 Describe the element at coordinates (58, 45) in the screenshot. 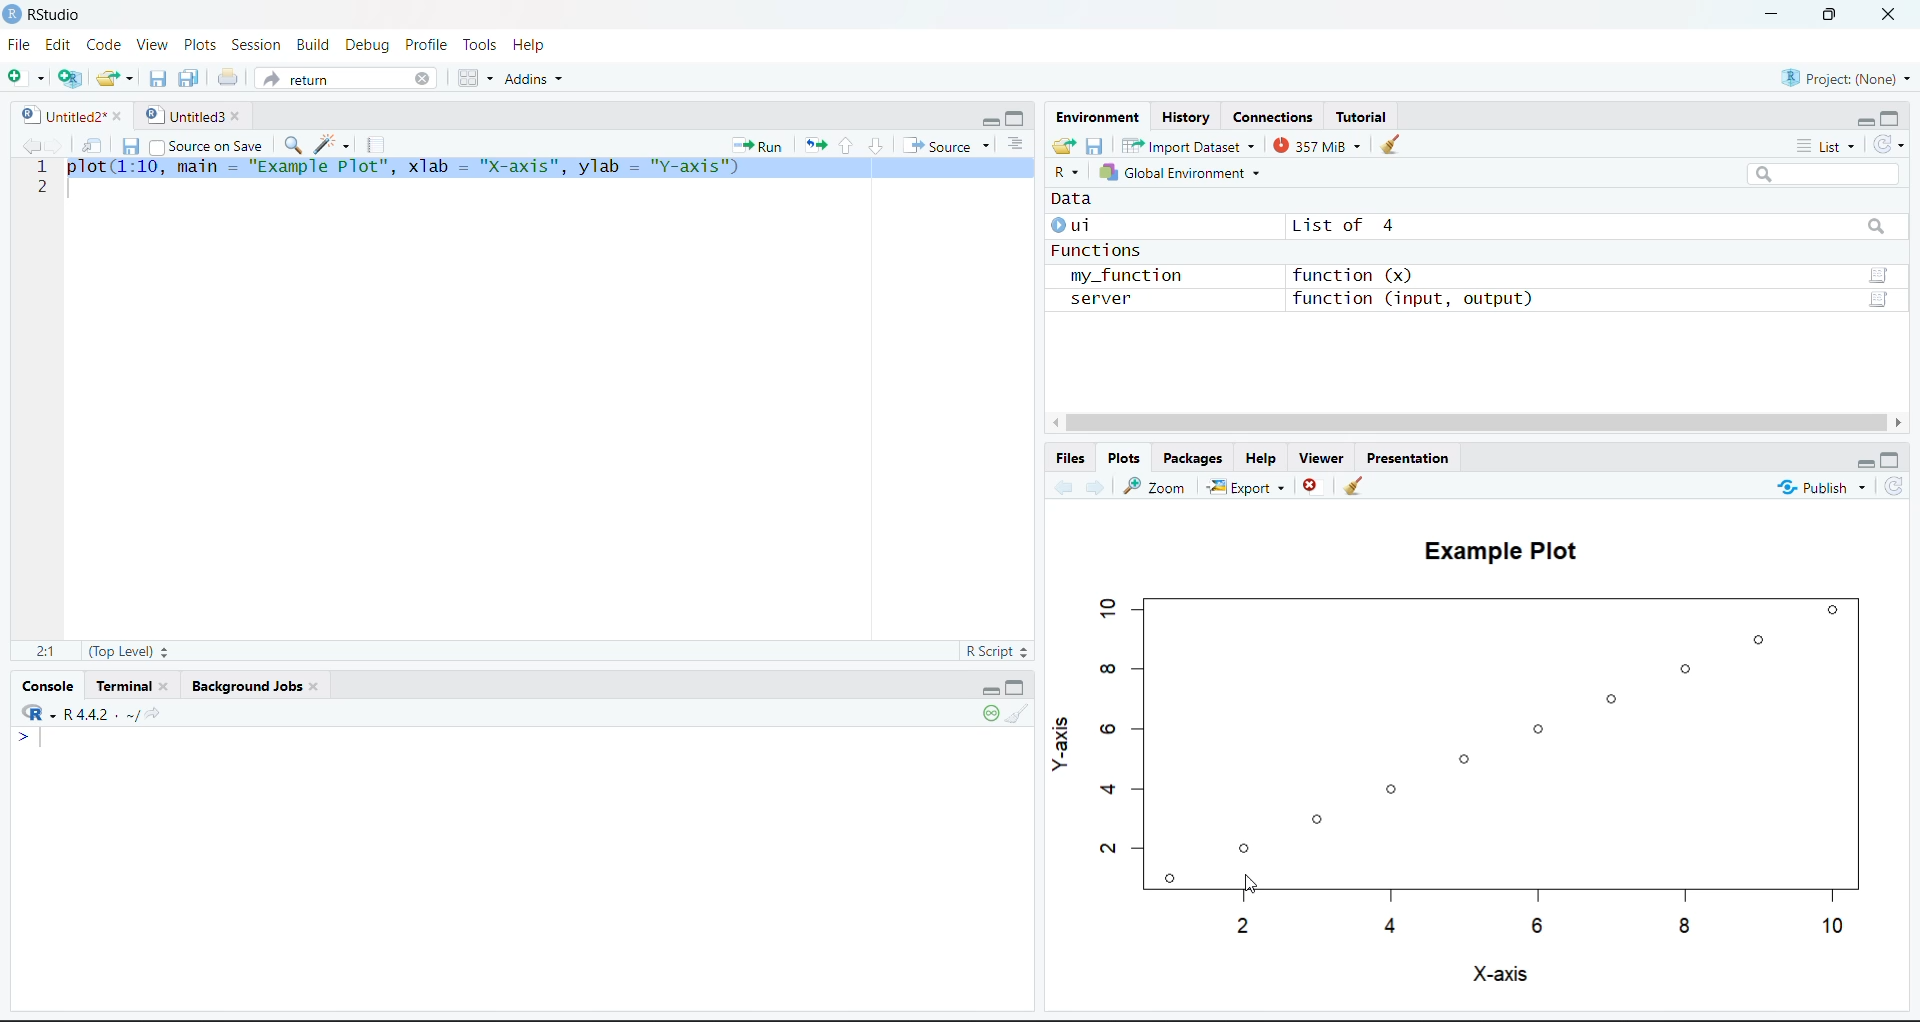

I see `Edit` at that location.